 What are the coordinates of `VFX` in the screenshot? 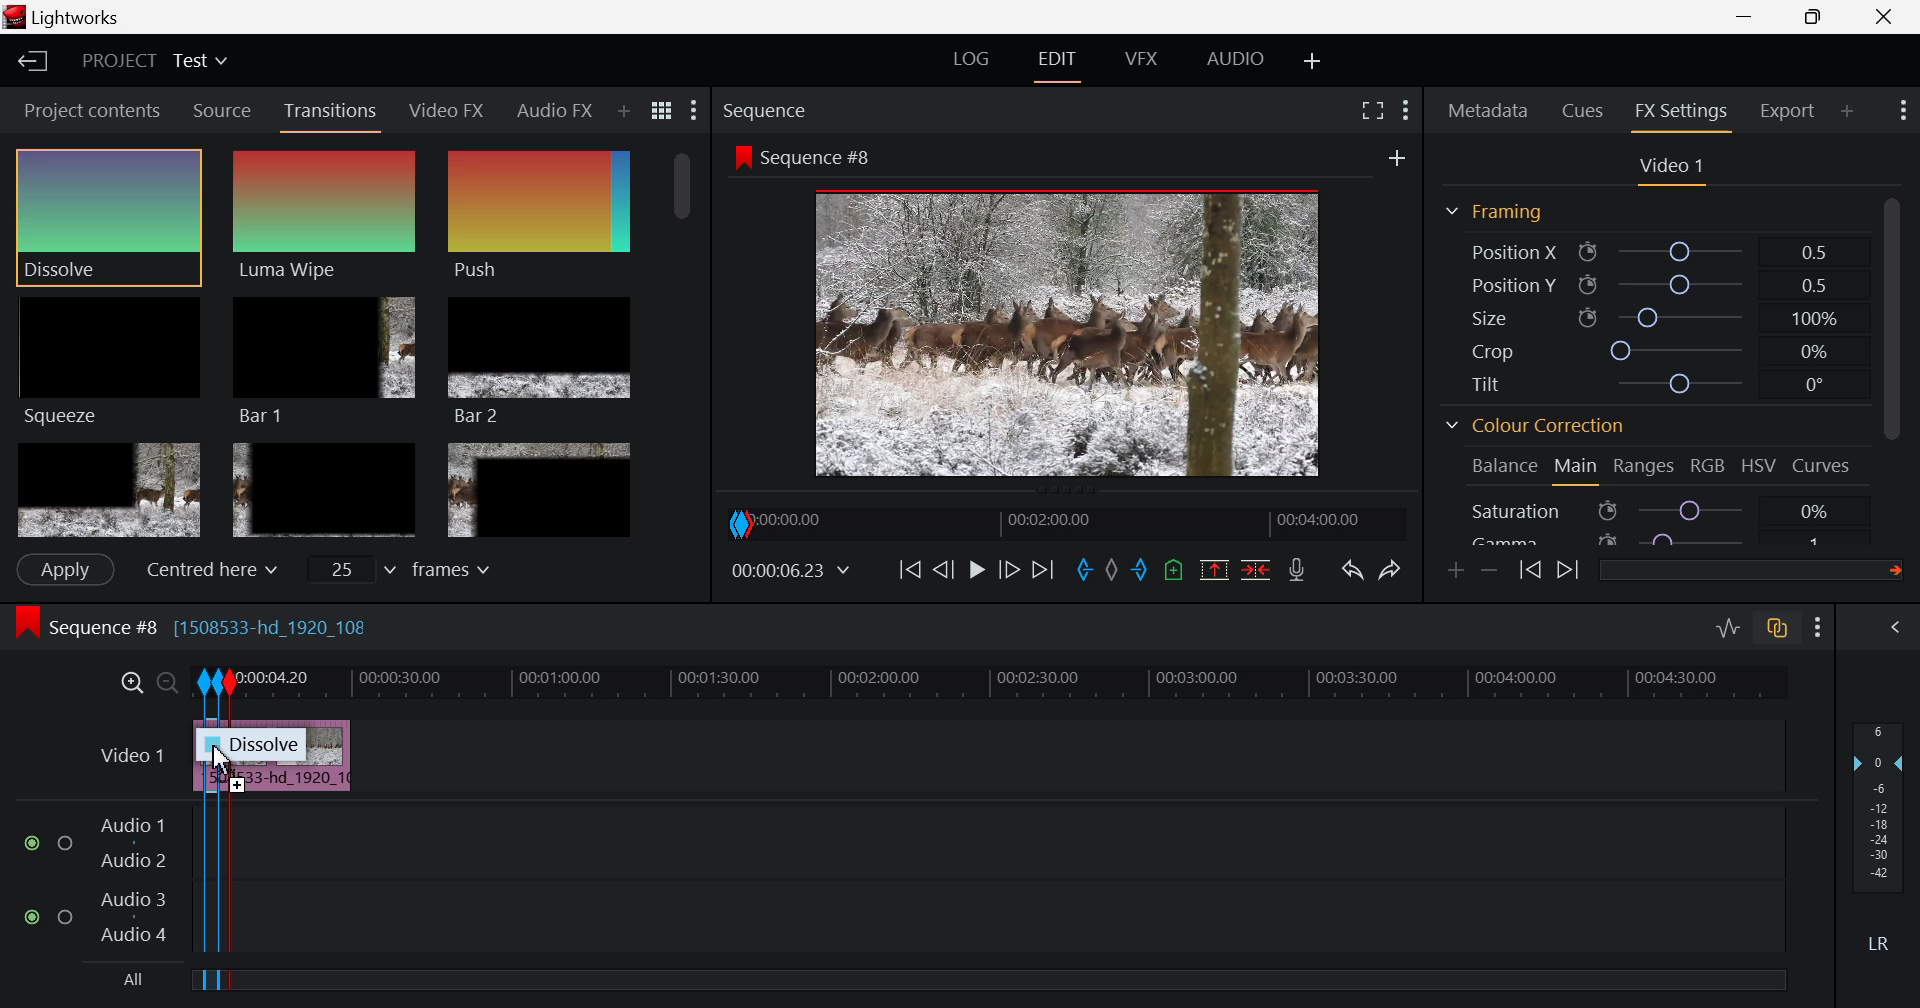 It's located at (1142, 59).